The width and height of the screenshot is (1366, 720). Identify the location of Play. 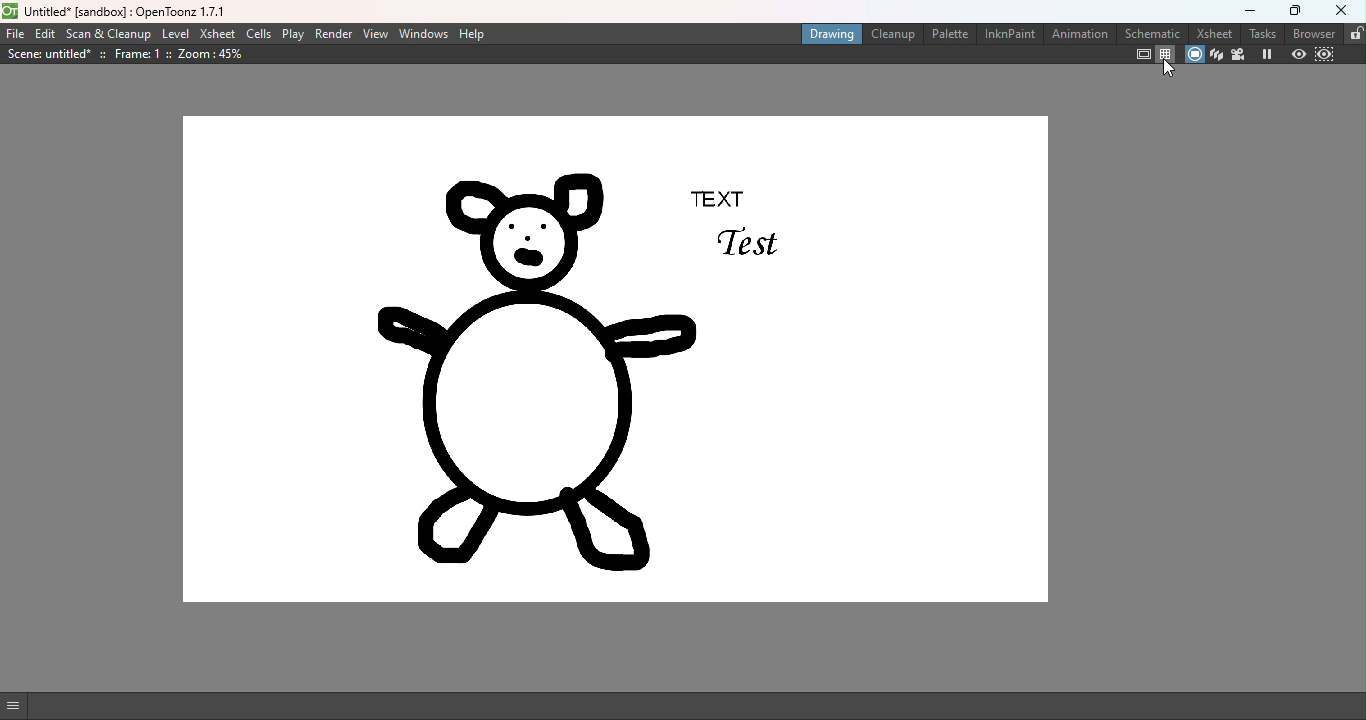
(292, 34).